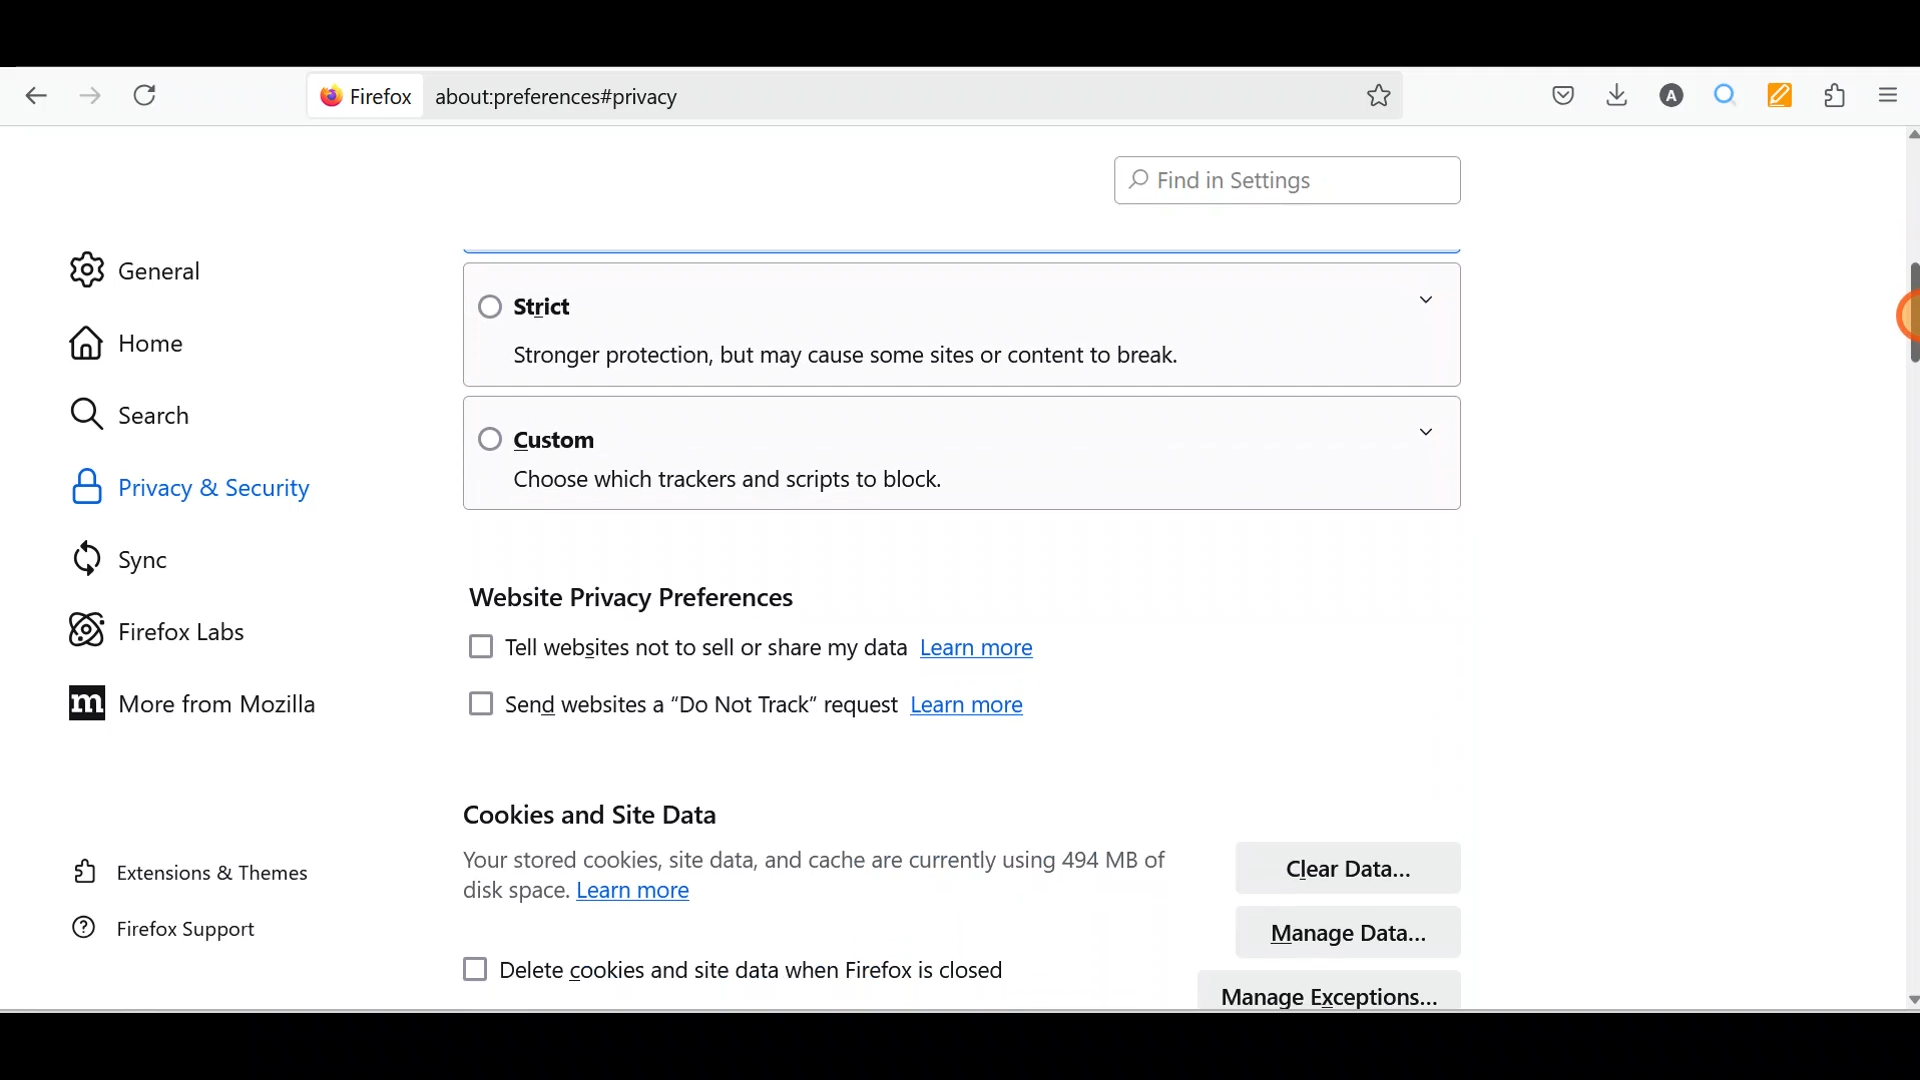  I want to click on Cookies and site data, so click(597, 815).